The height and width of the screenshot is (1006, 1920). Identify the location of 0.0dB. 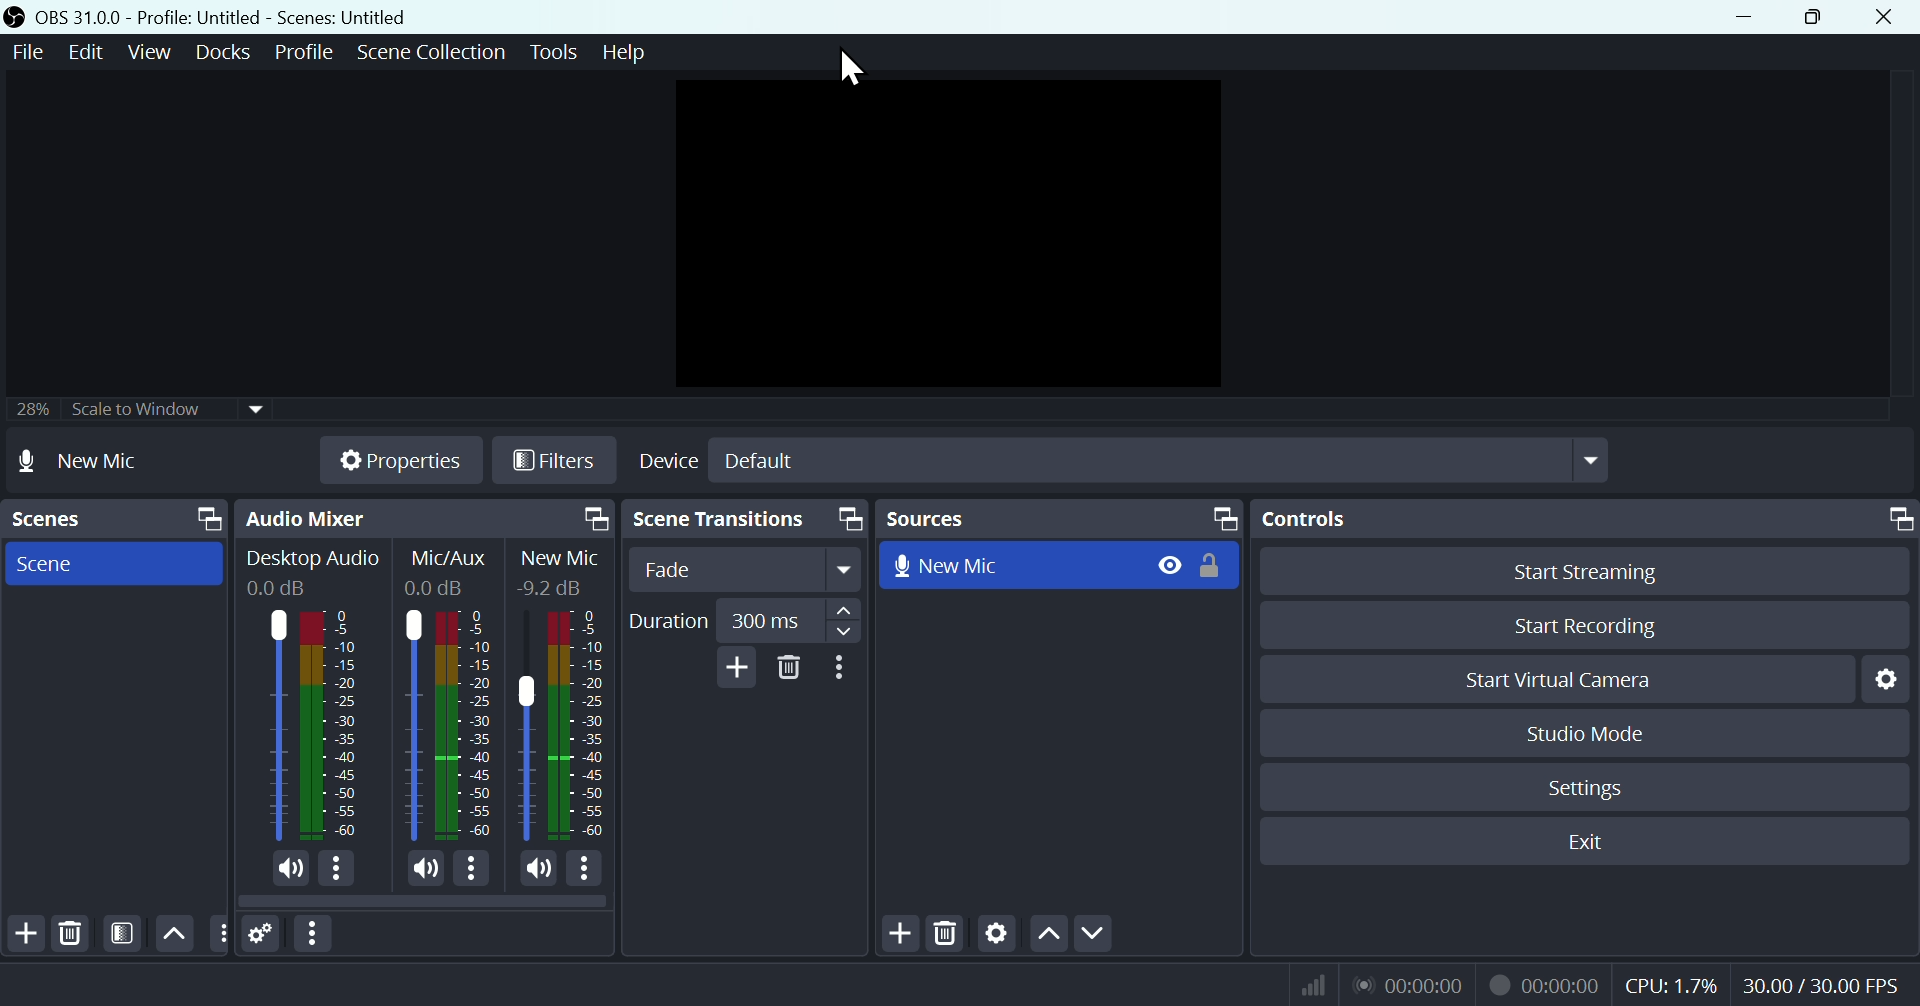
(438, 588).